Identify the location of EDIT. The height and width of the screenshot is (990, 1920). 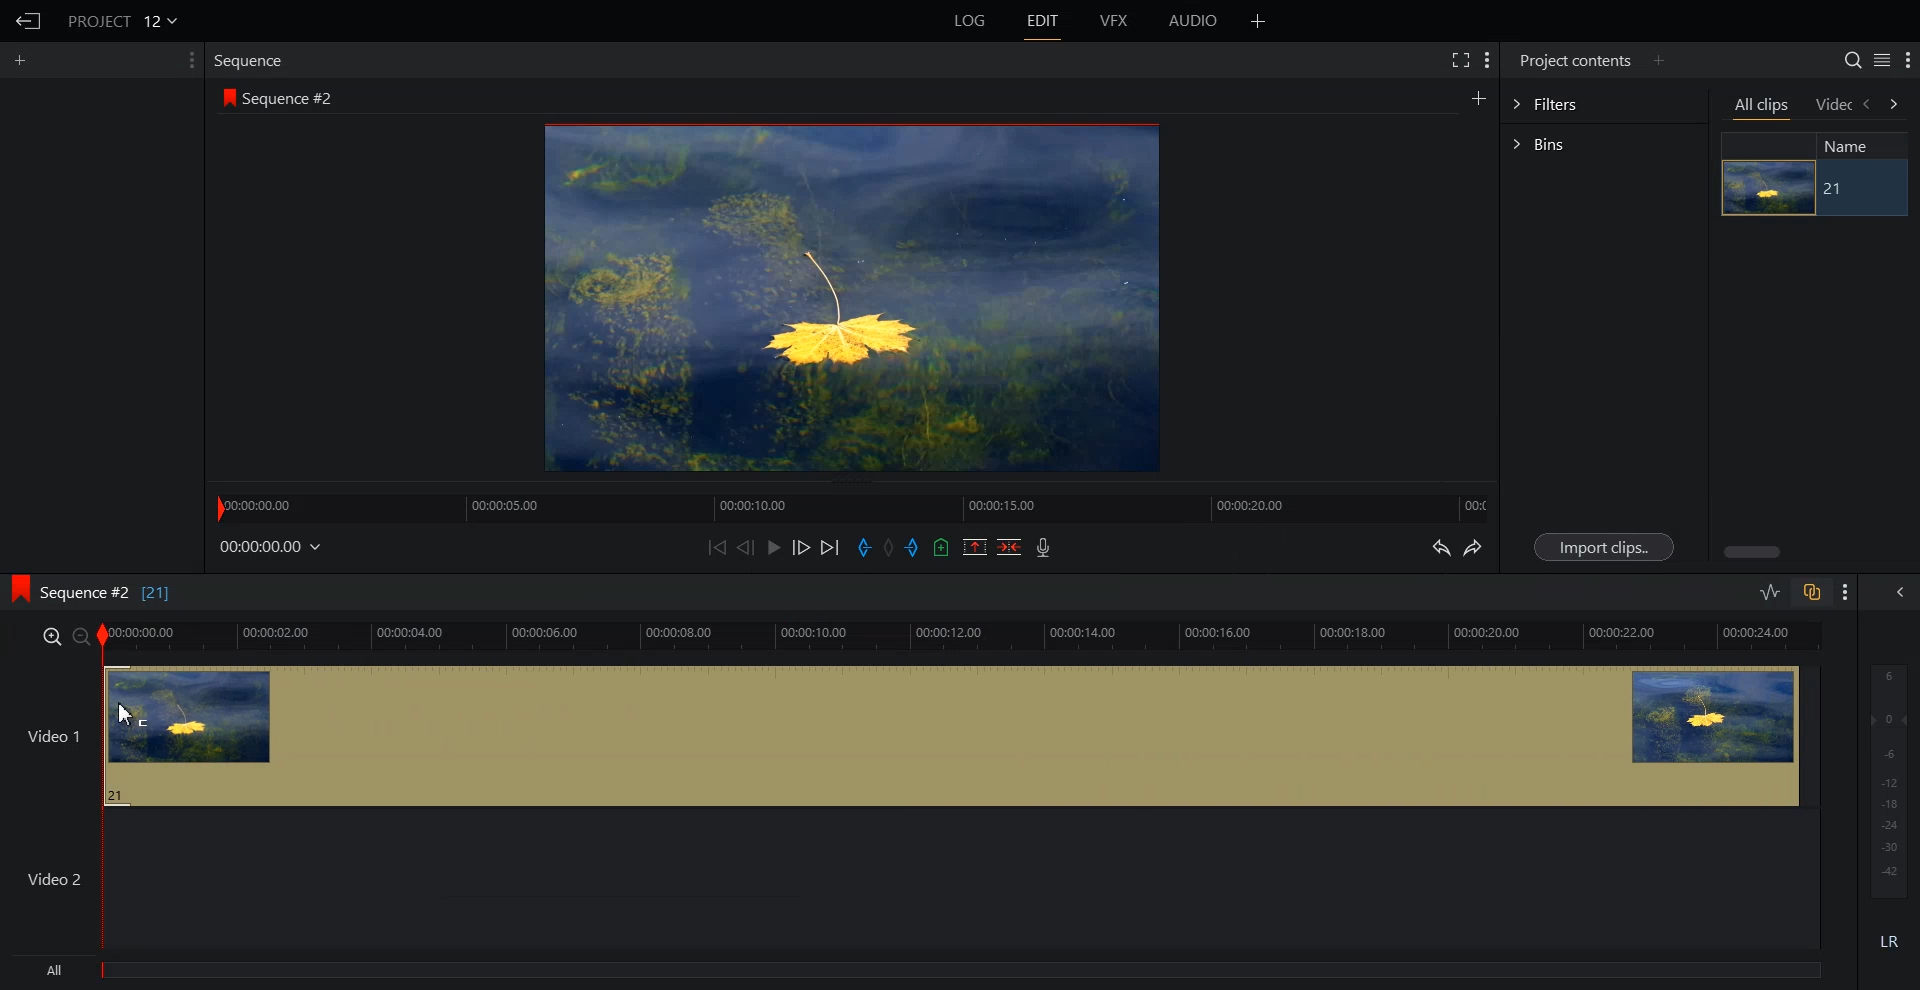
(1046, 21).